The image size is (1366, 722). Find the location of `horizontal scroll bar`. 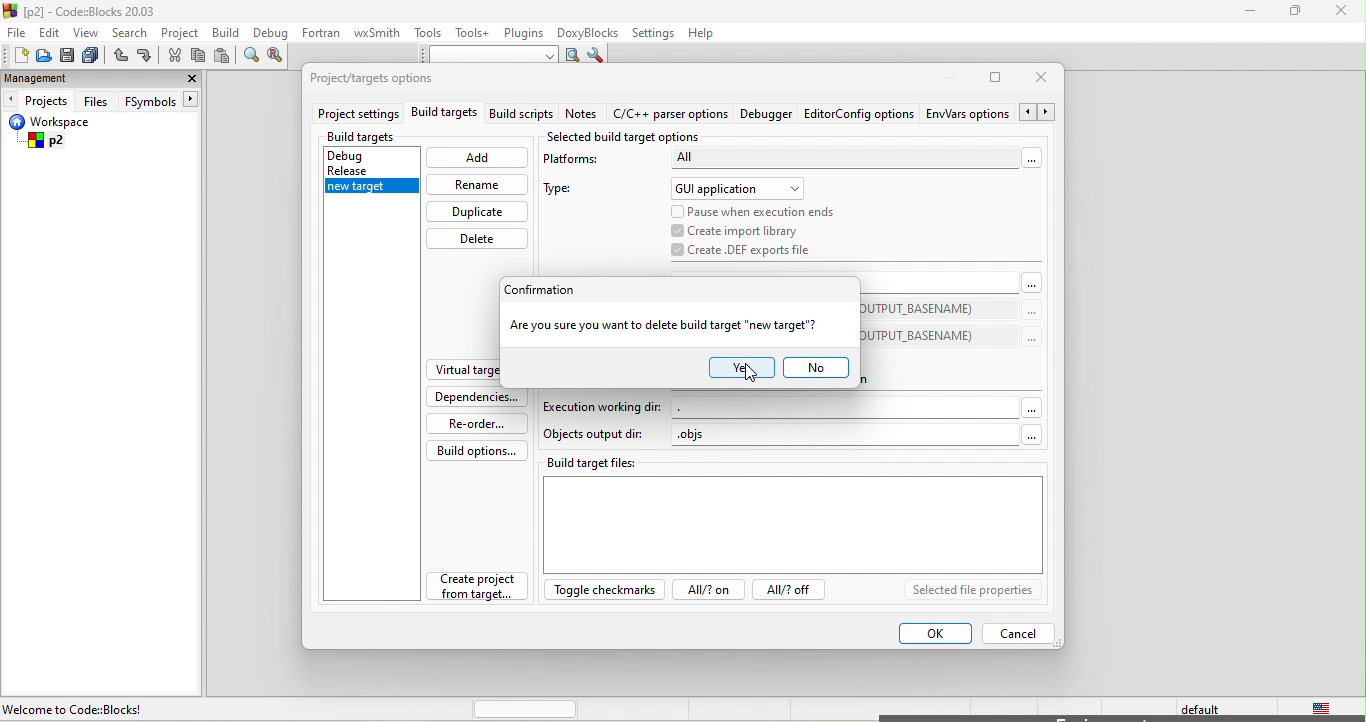

horizontal scroll bar is located at coordinates (526, 709).